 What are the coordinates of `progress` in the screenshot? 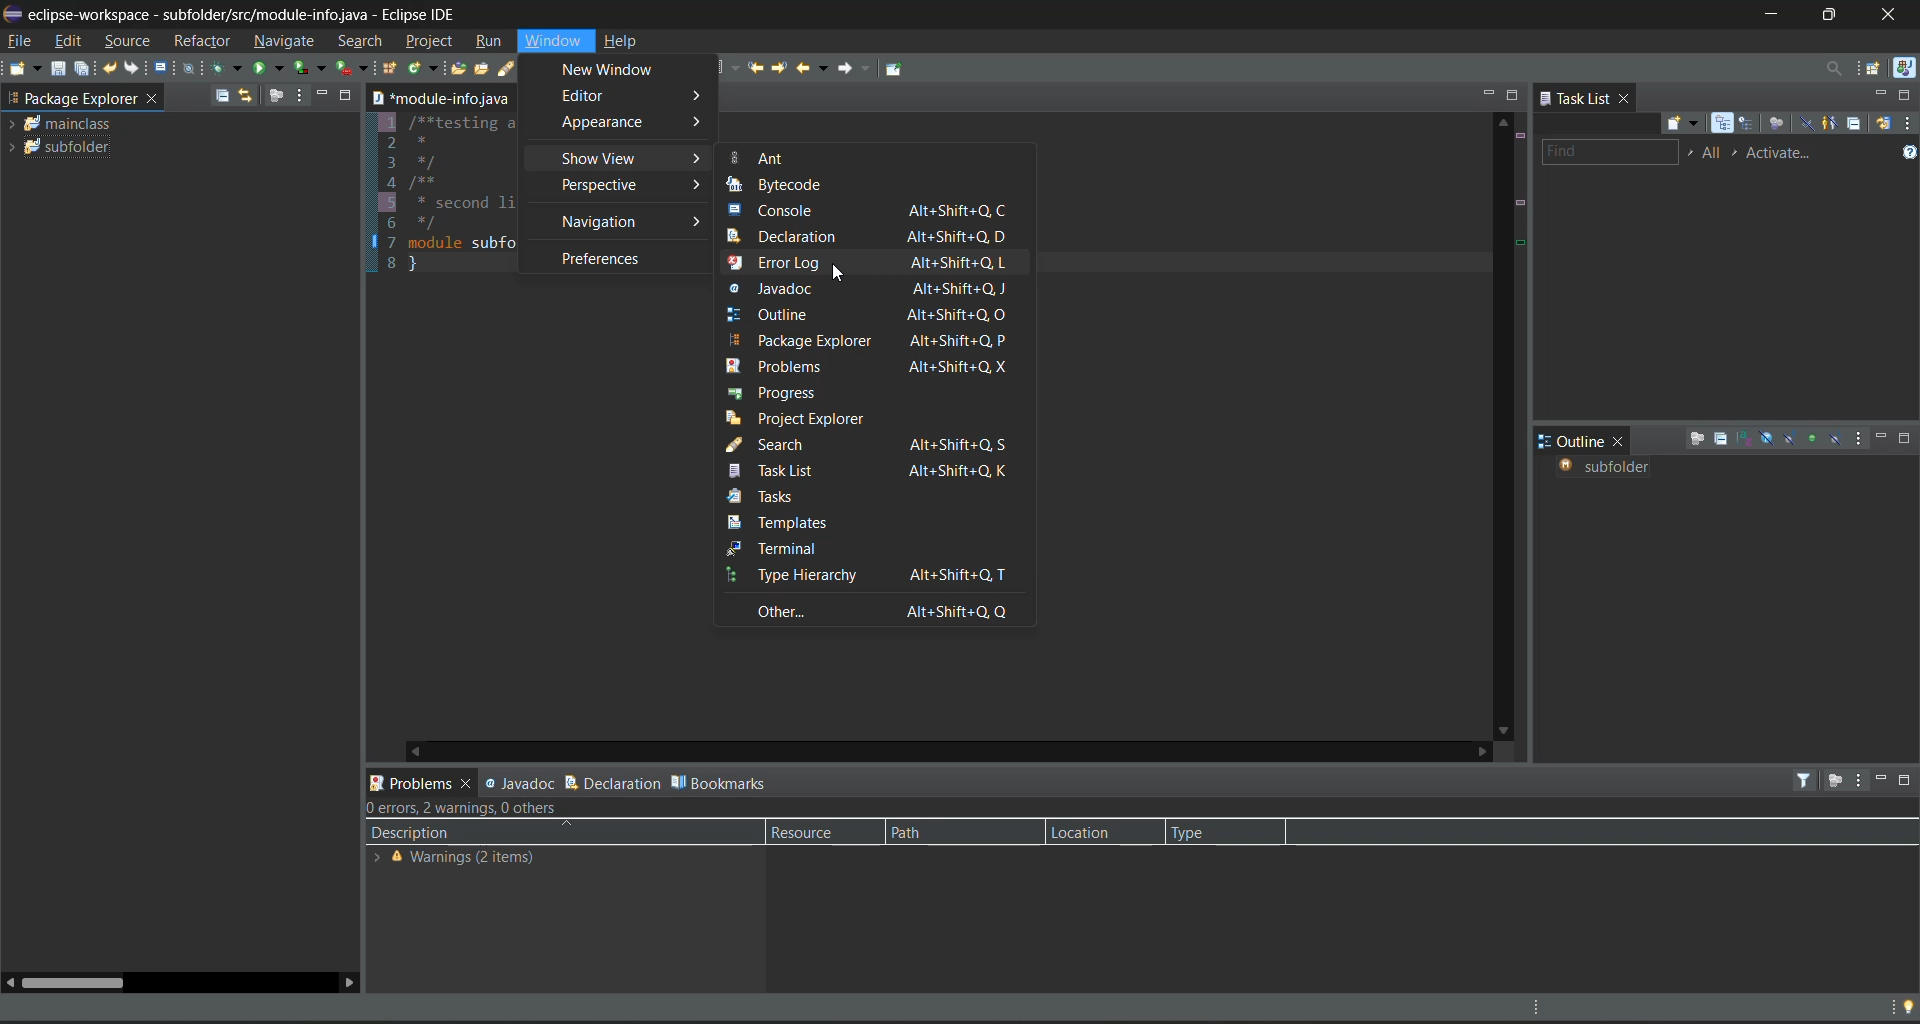 It's located at (777, 391).